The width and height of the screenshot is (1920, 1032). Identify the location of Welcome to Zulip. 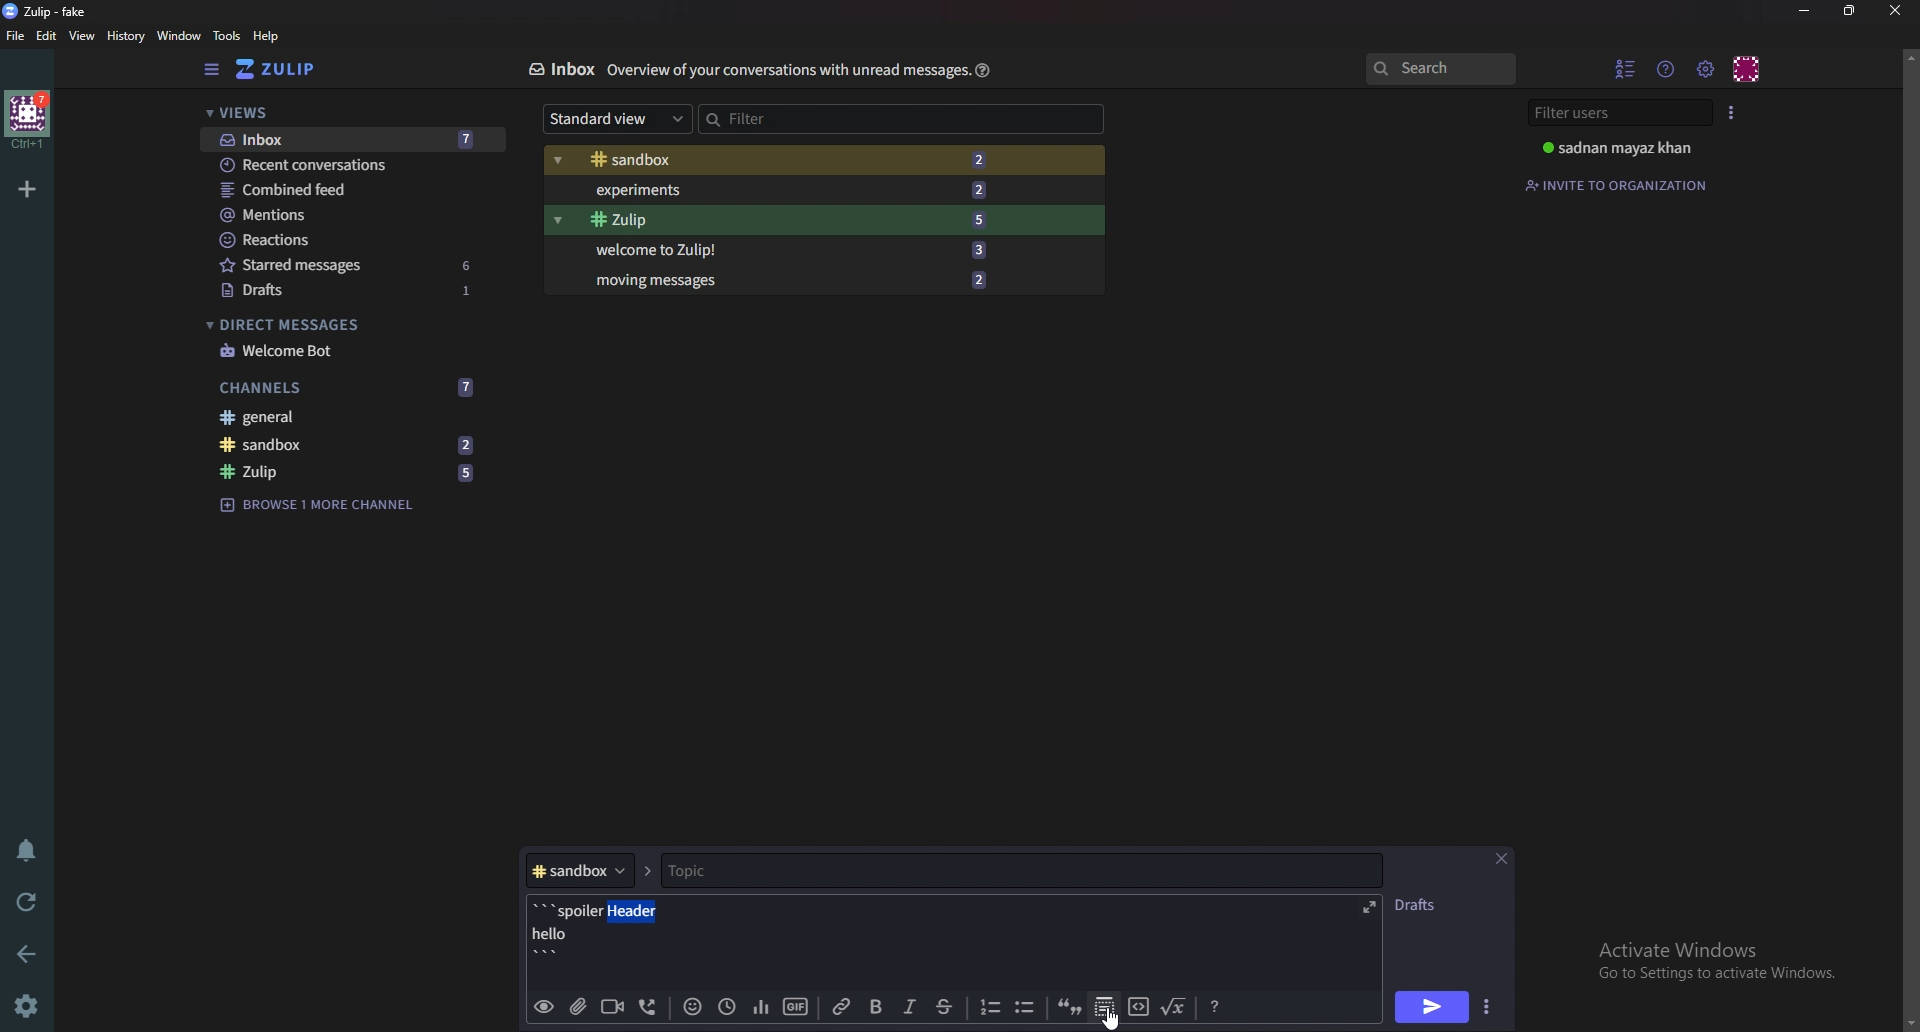
(786, 249).